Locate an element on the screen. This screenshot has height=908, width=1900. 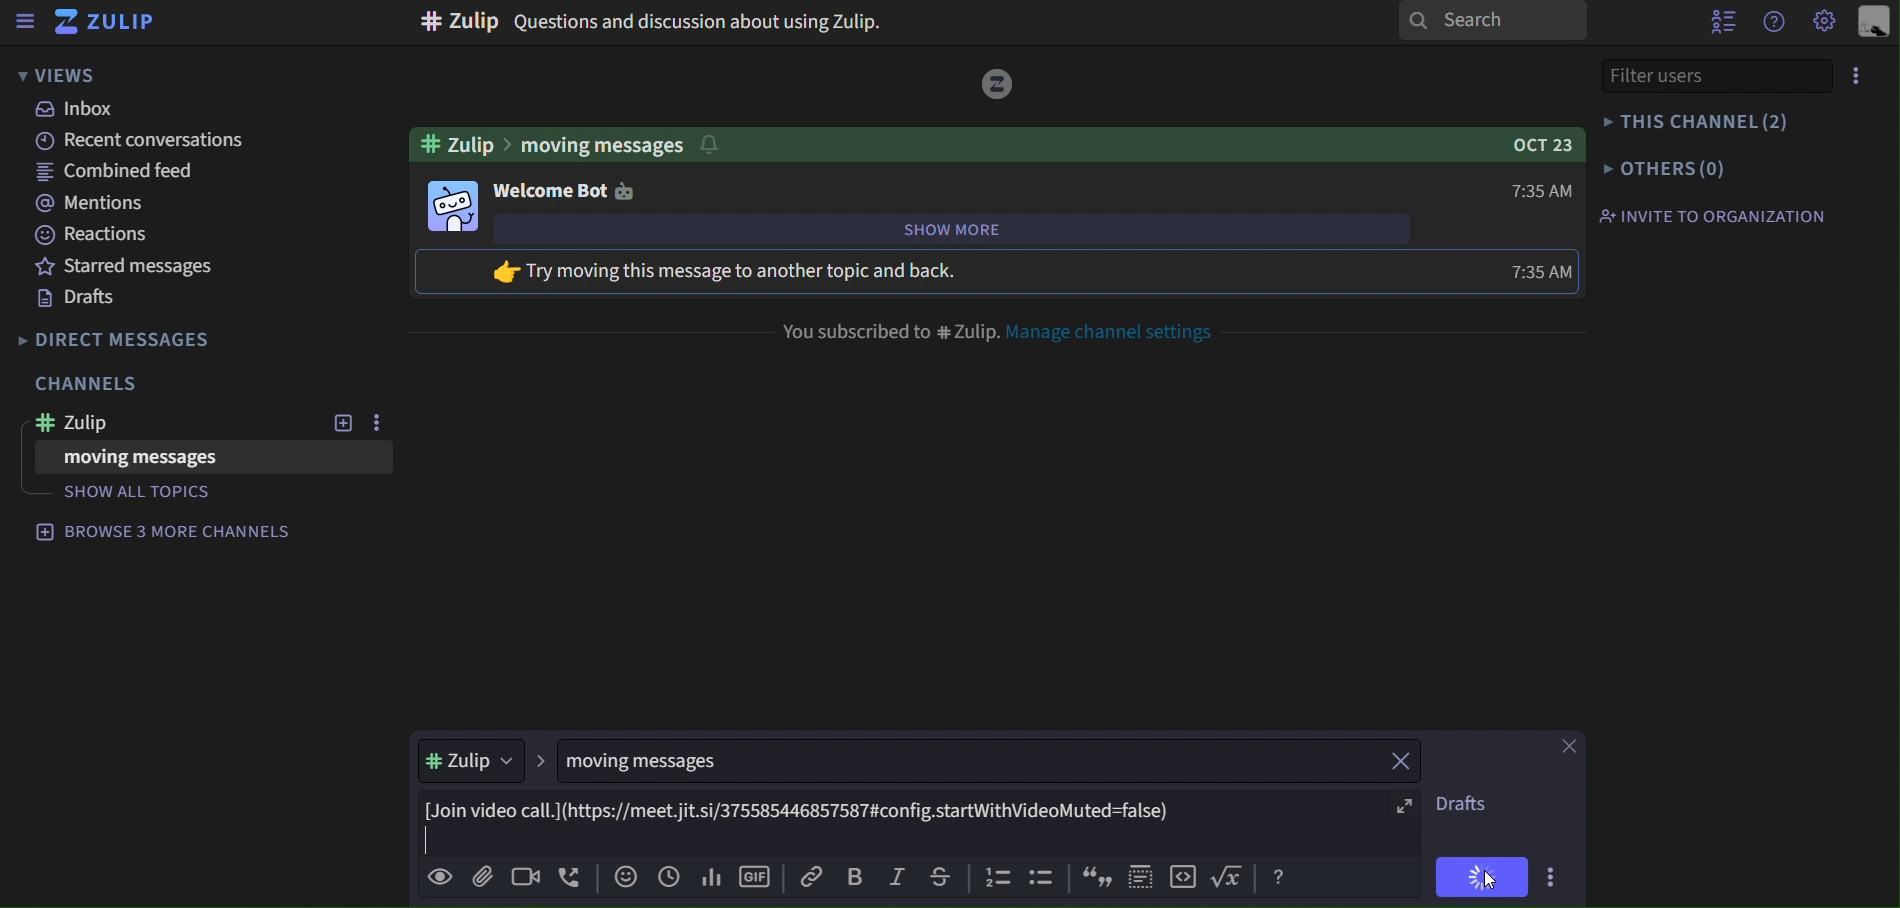
function is located at coordinates (1229, 878).